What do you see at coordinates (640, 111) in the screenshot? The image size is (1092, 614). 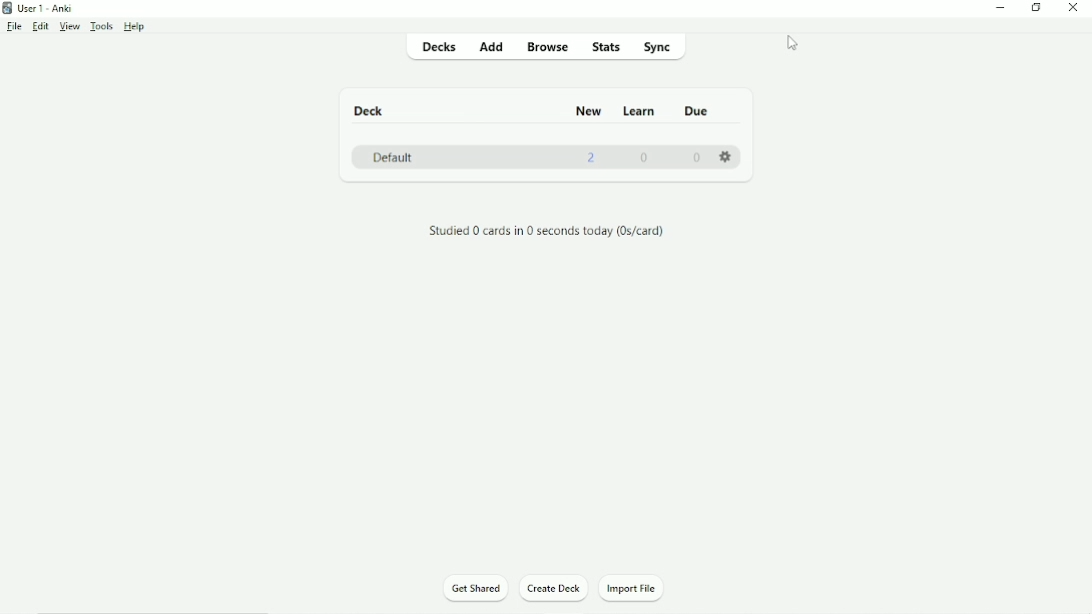 I see `Learn` at bounding box center [640, 111].